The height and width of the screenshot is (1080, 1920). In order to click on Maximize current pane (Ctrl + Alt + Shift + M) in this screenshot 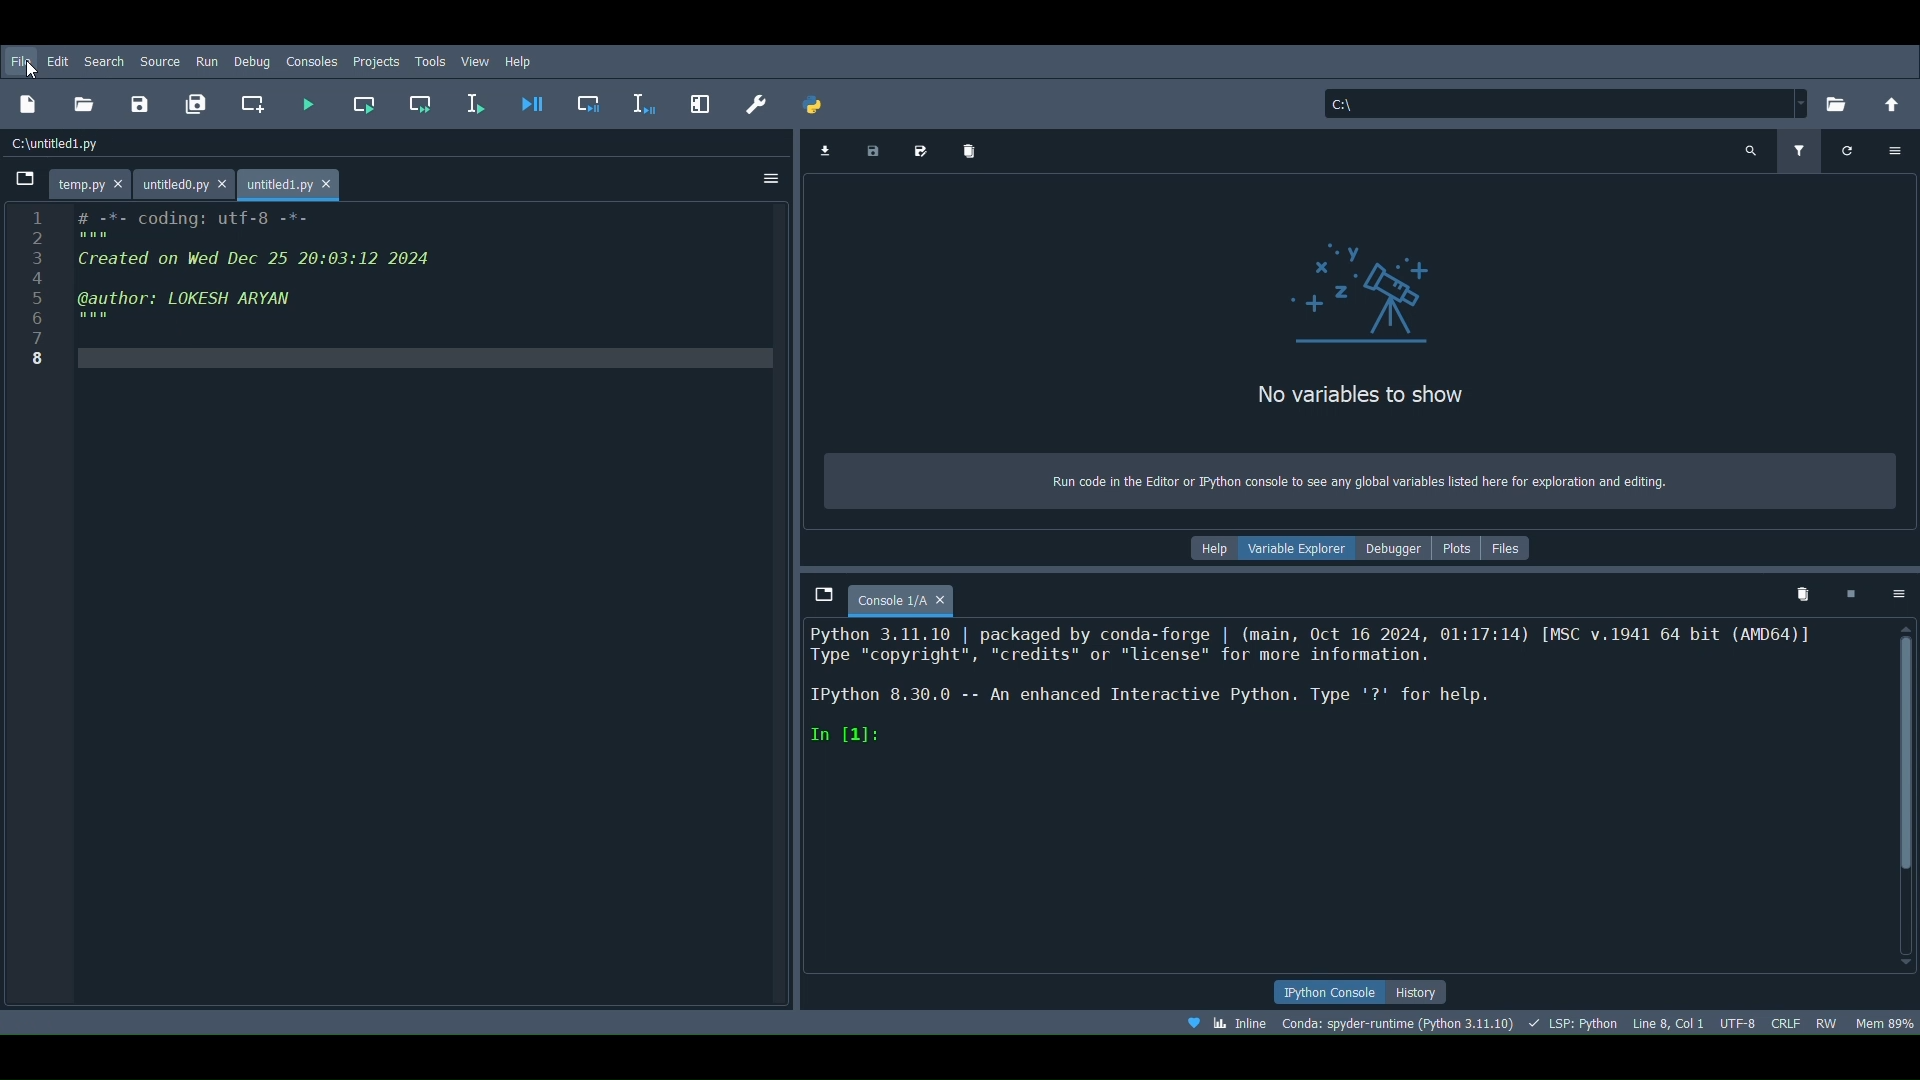, I will do `click(702, 97)`.